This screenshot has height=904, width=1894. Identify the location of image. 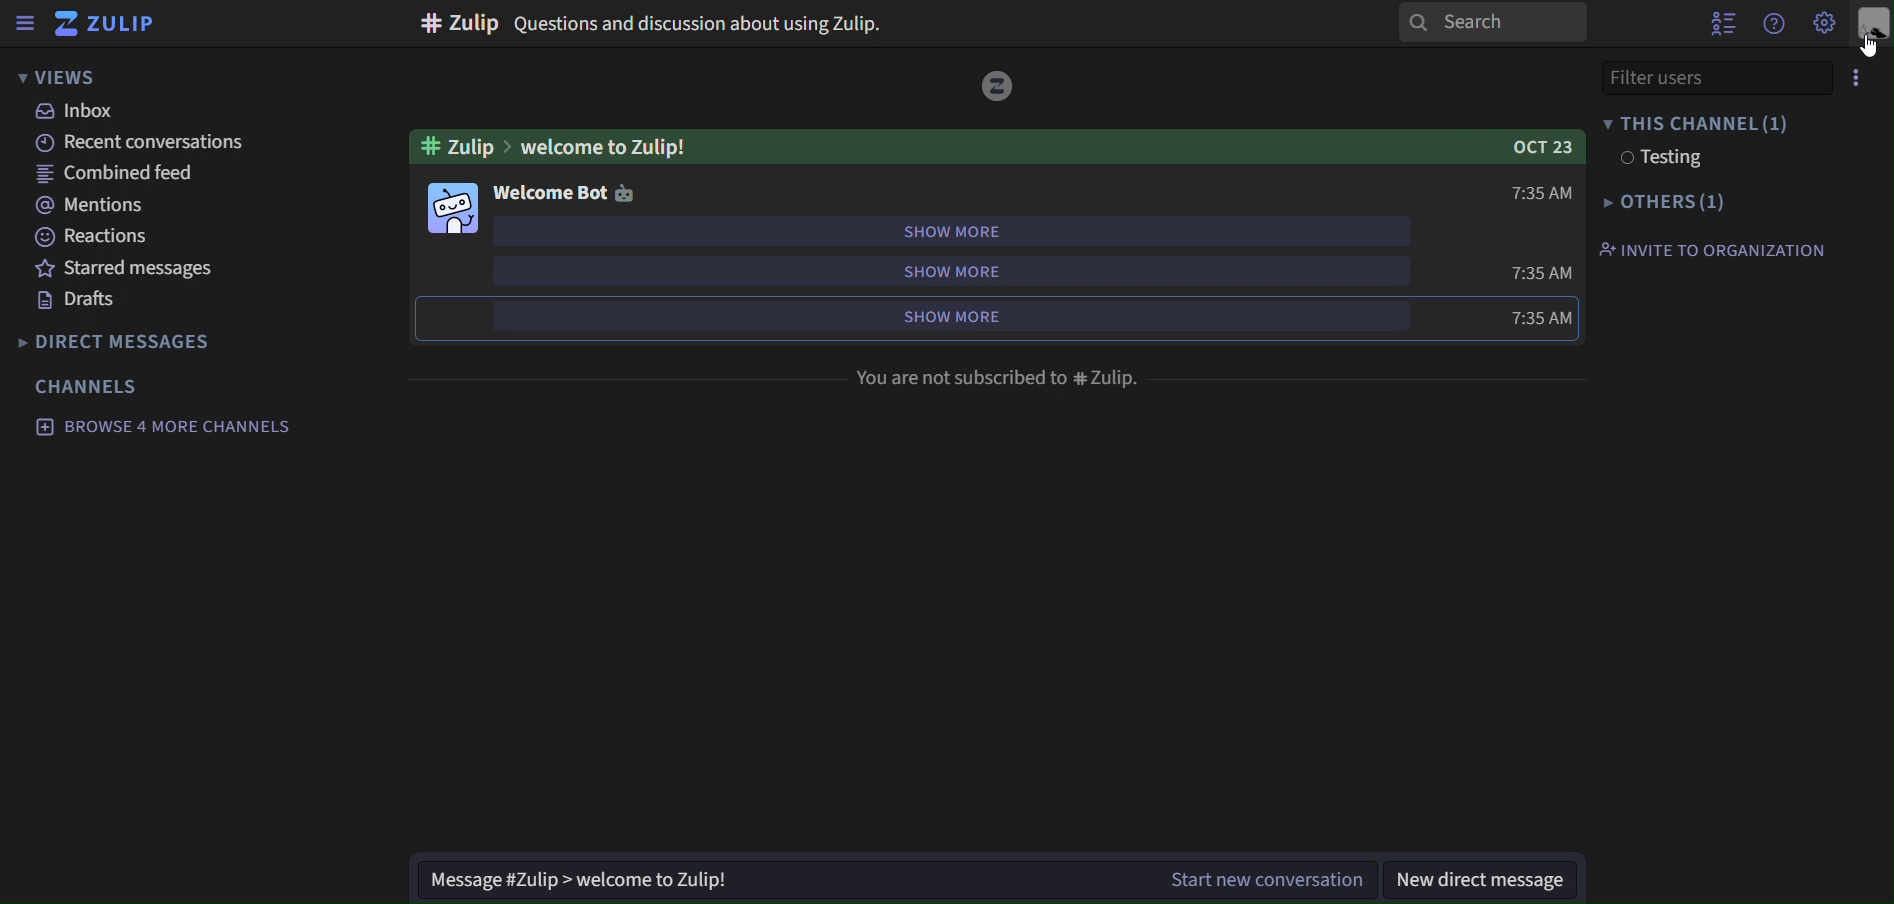
(1000, 85).